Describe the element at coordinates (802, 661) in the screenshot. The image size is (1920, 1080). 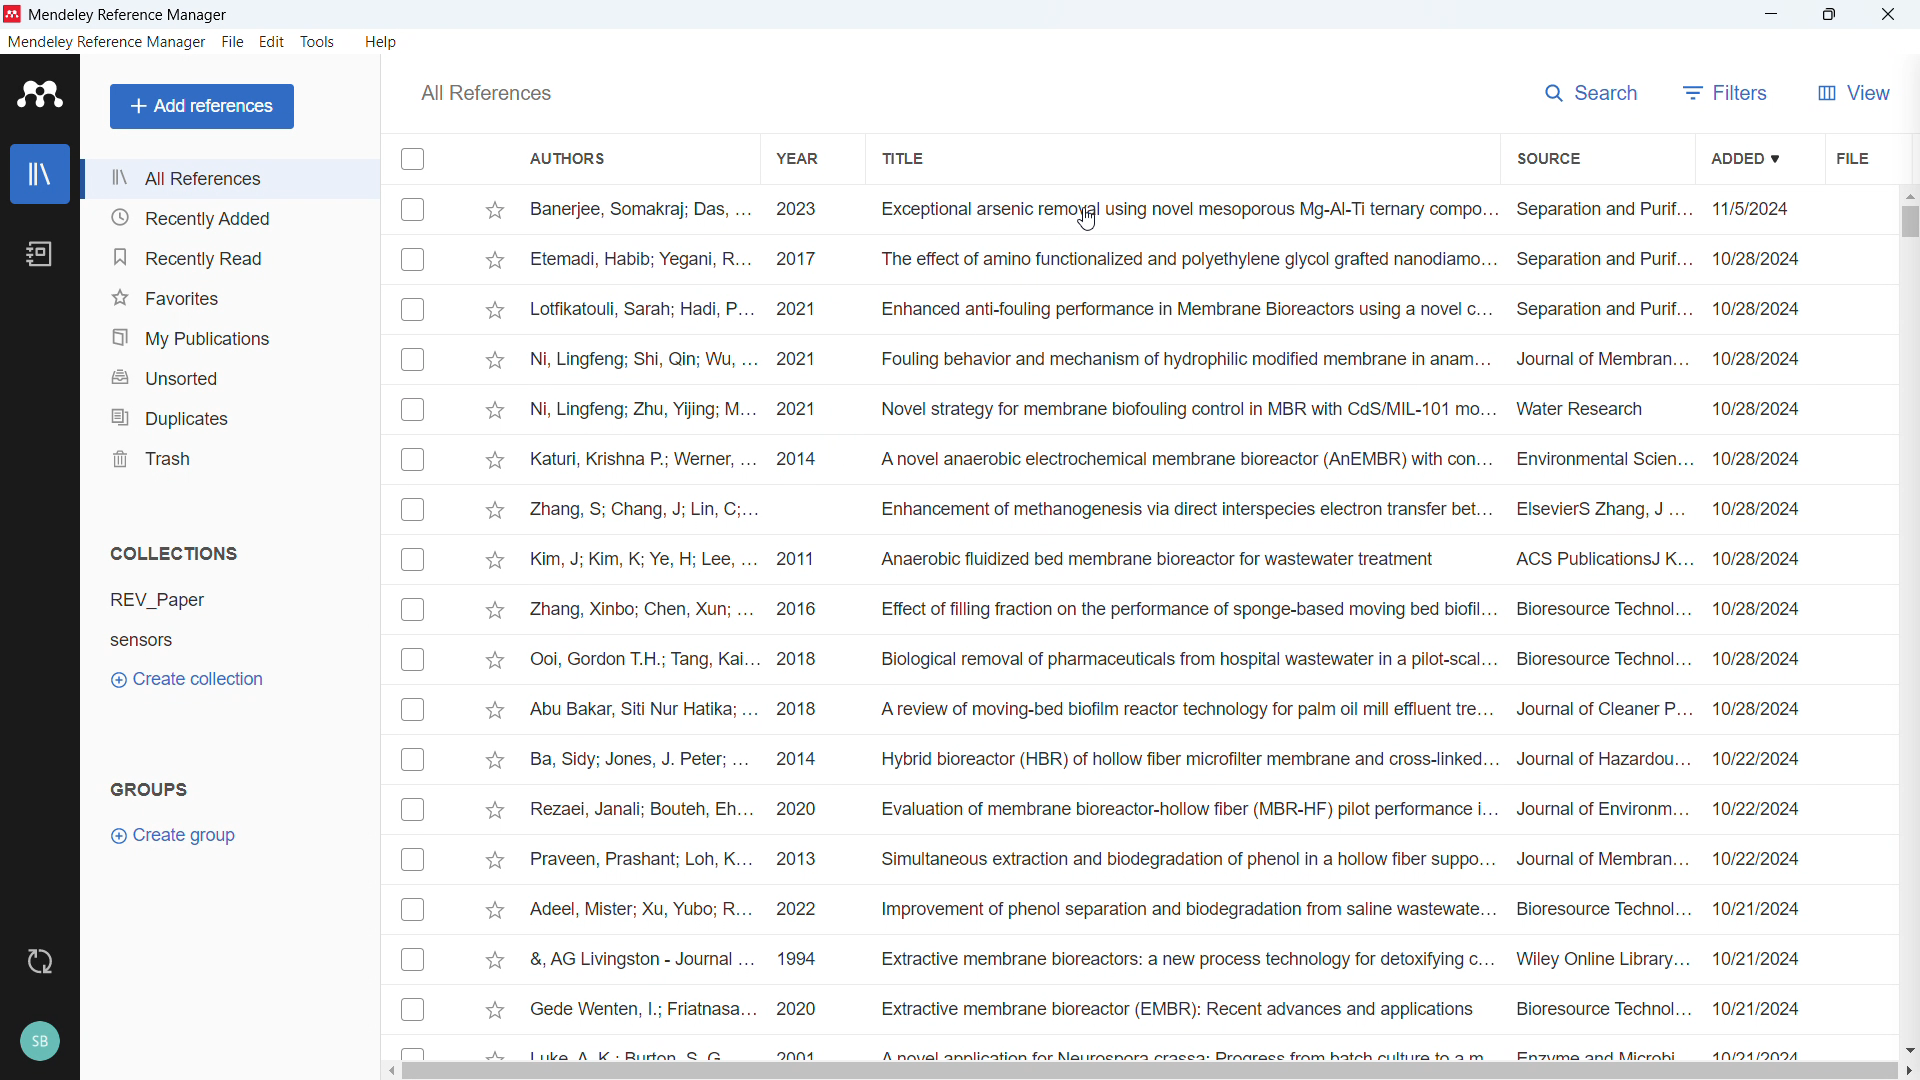
I see `2018` at that location.